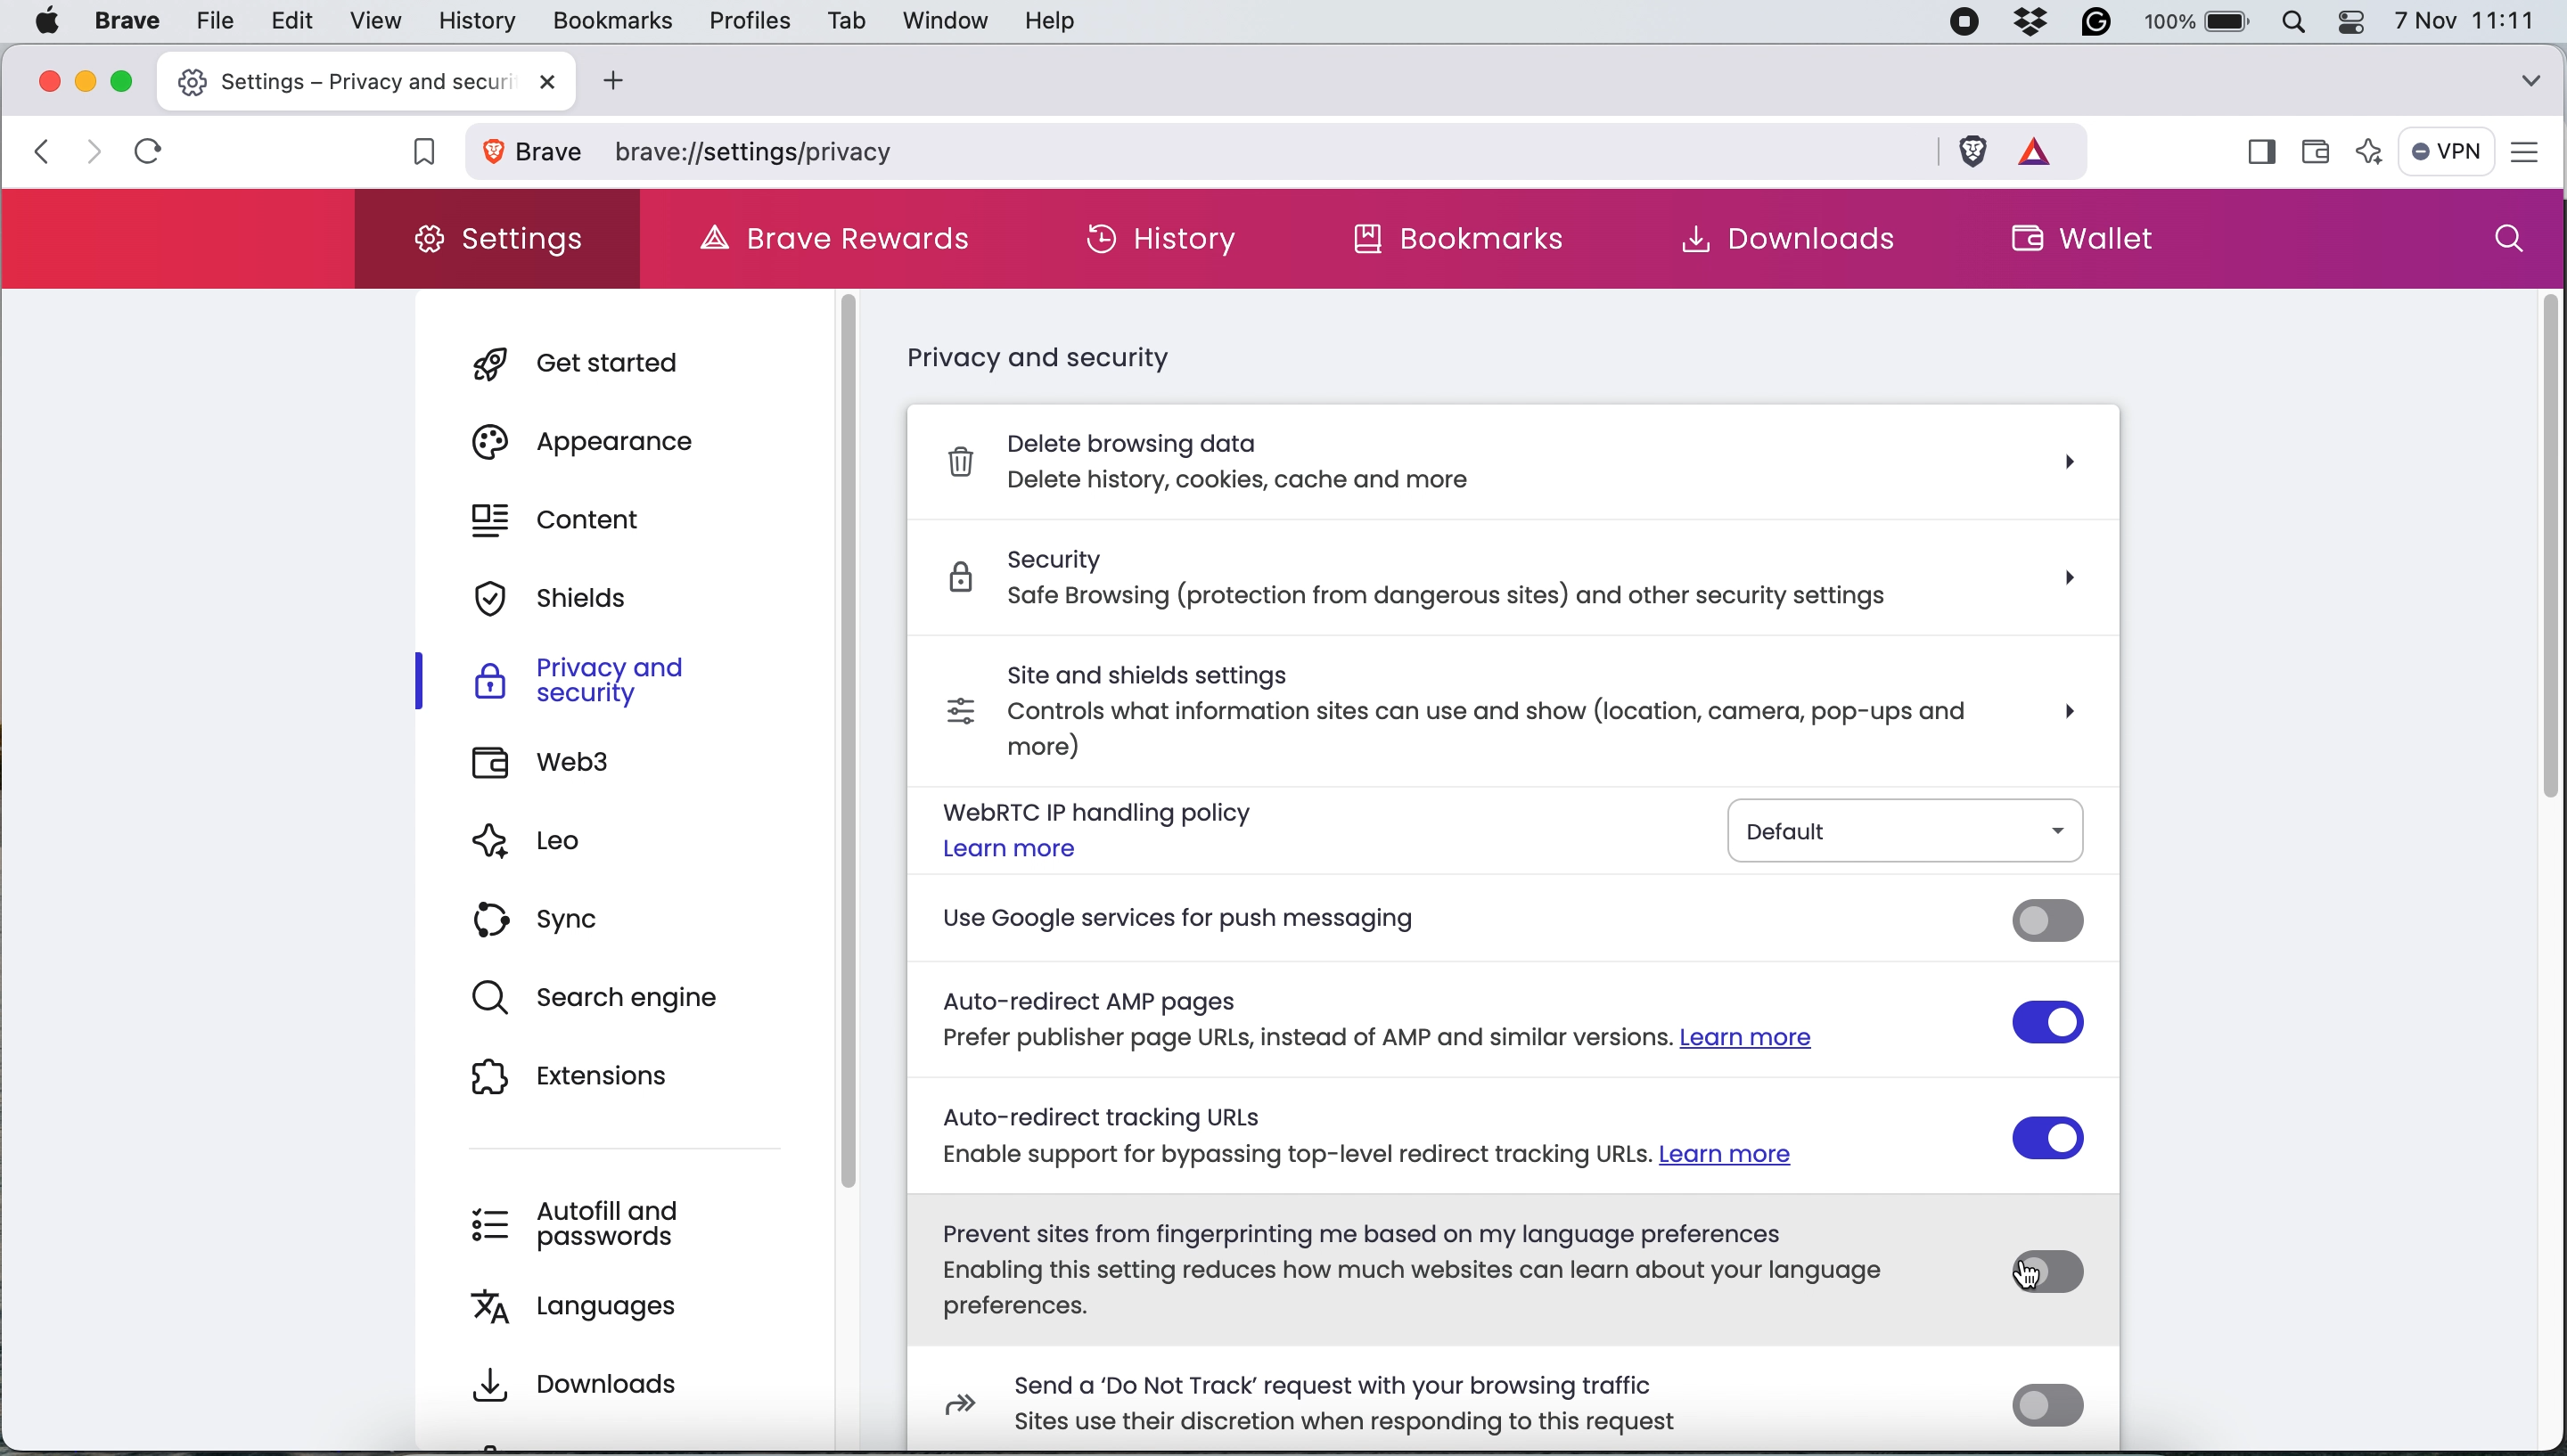  Describe the element at coordinates (370, 21) in the screenshot. I see `view` at that location.